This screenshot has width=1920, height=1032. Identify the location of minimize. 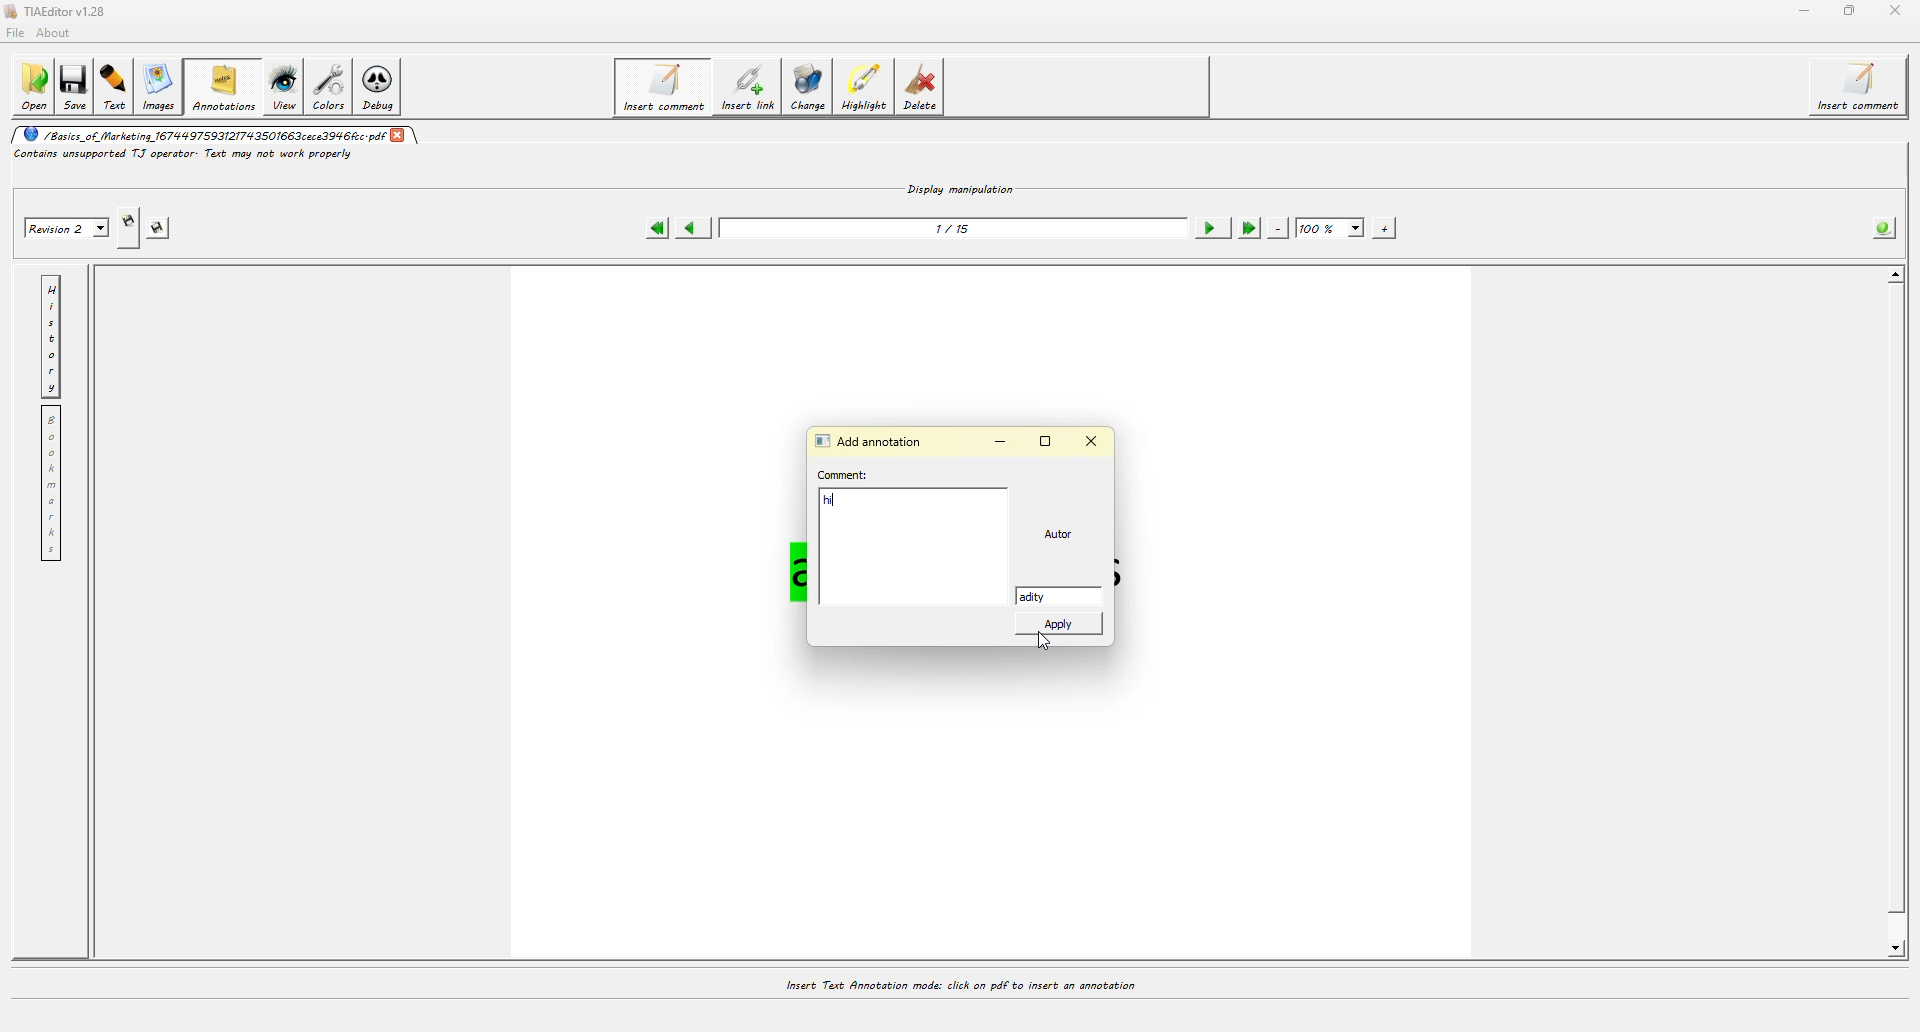
(1006, 444).